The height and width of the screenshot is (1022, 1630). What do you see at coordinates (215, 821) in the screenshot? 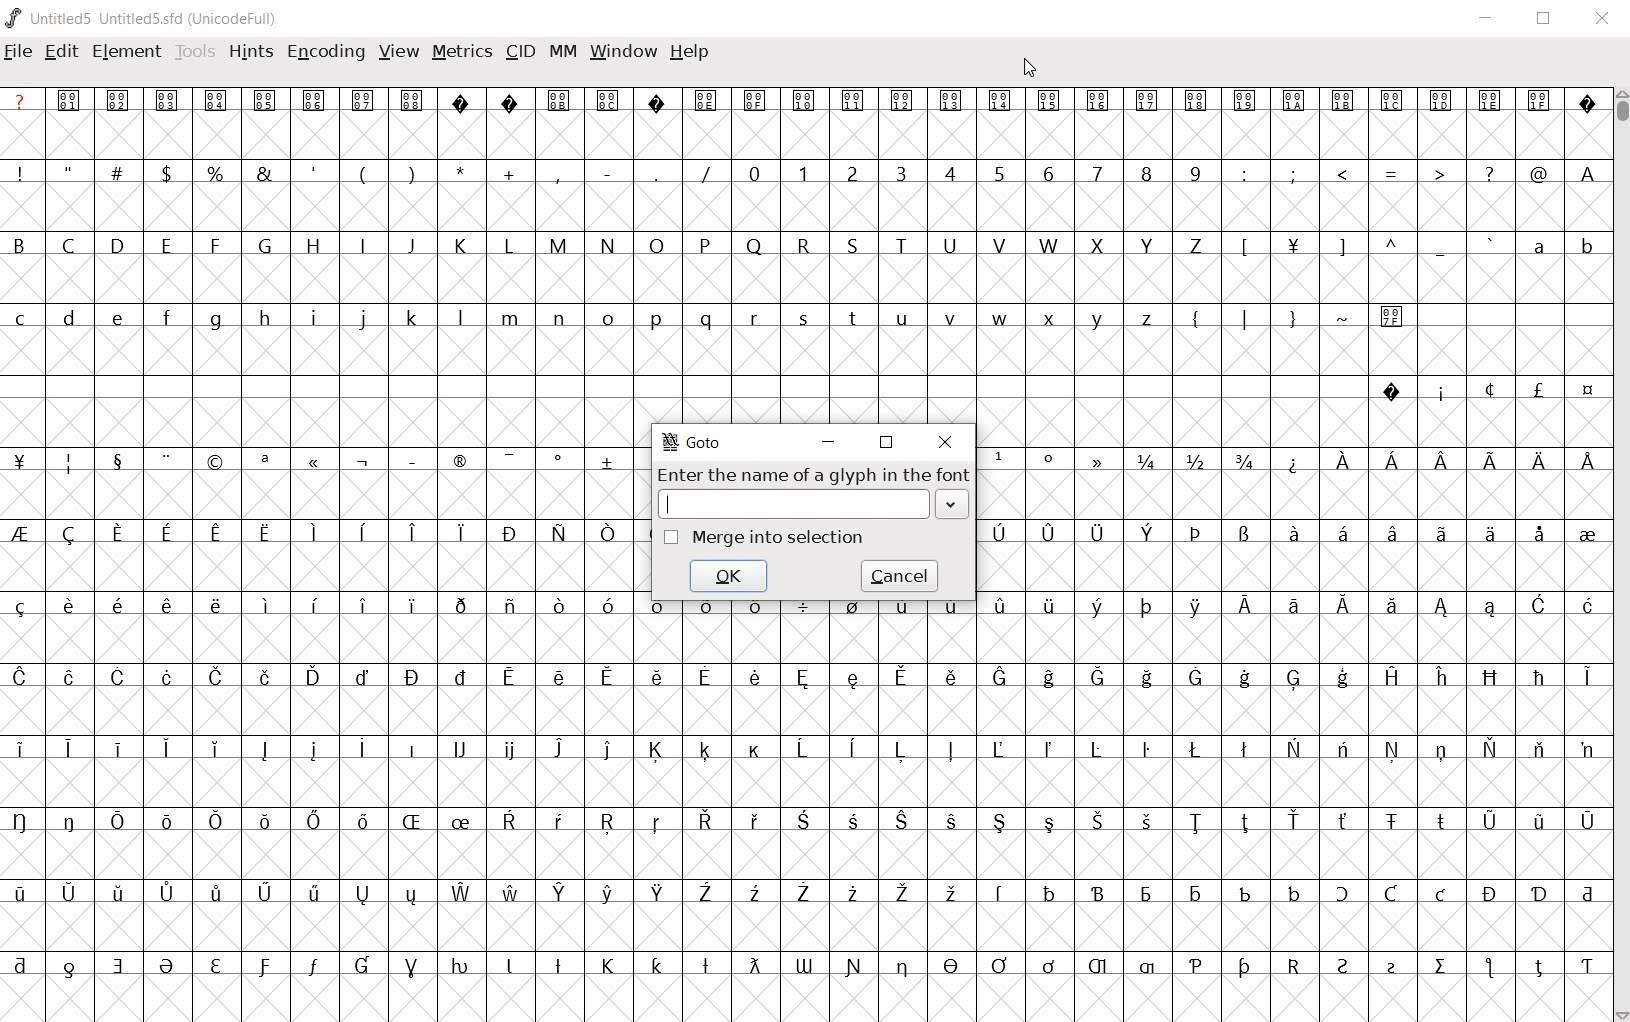
I see `Symbol` at bounding box center [215, 821].